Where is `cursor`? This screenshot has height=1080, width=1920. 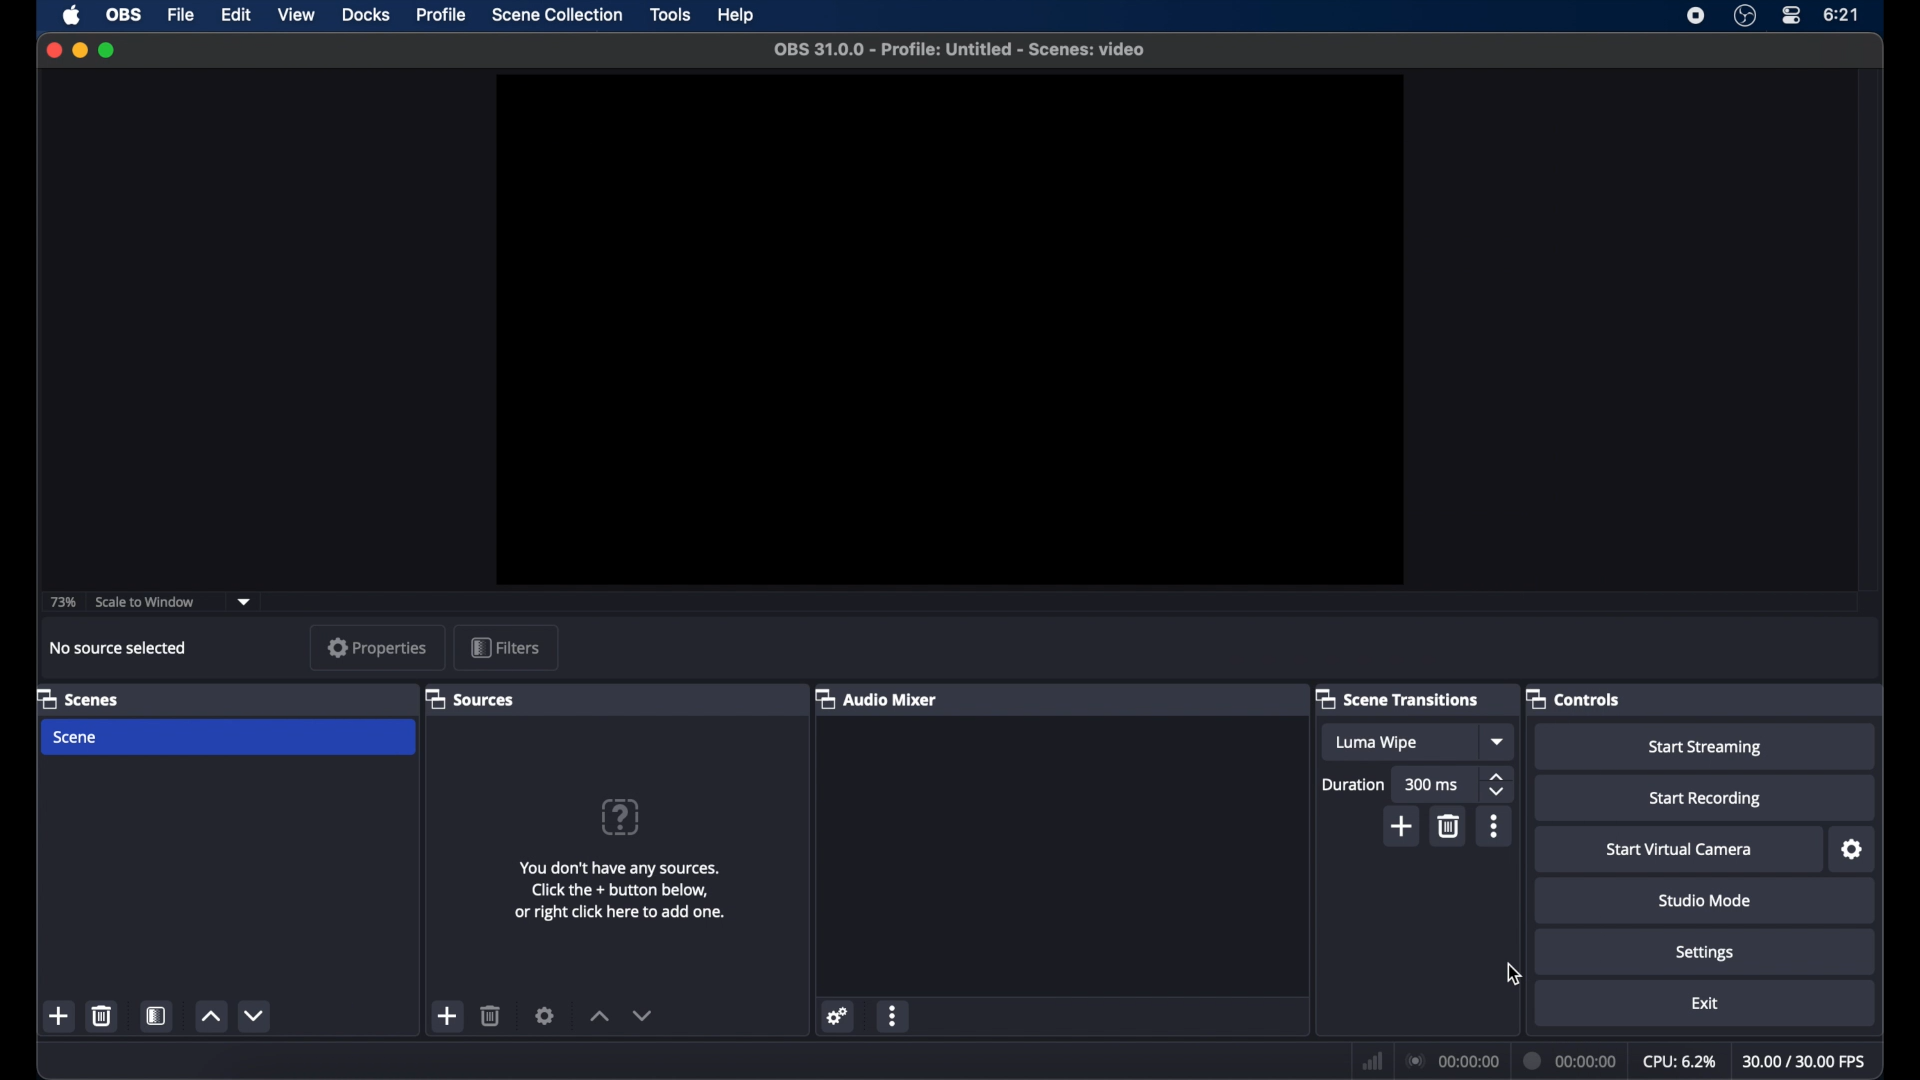 cursor is located at coordinates (1513, 974).